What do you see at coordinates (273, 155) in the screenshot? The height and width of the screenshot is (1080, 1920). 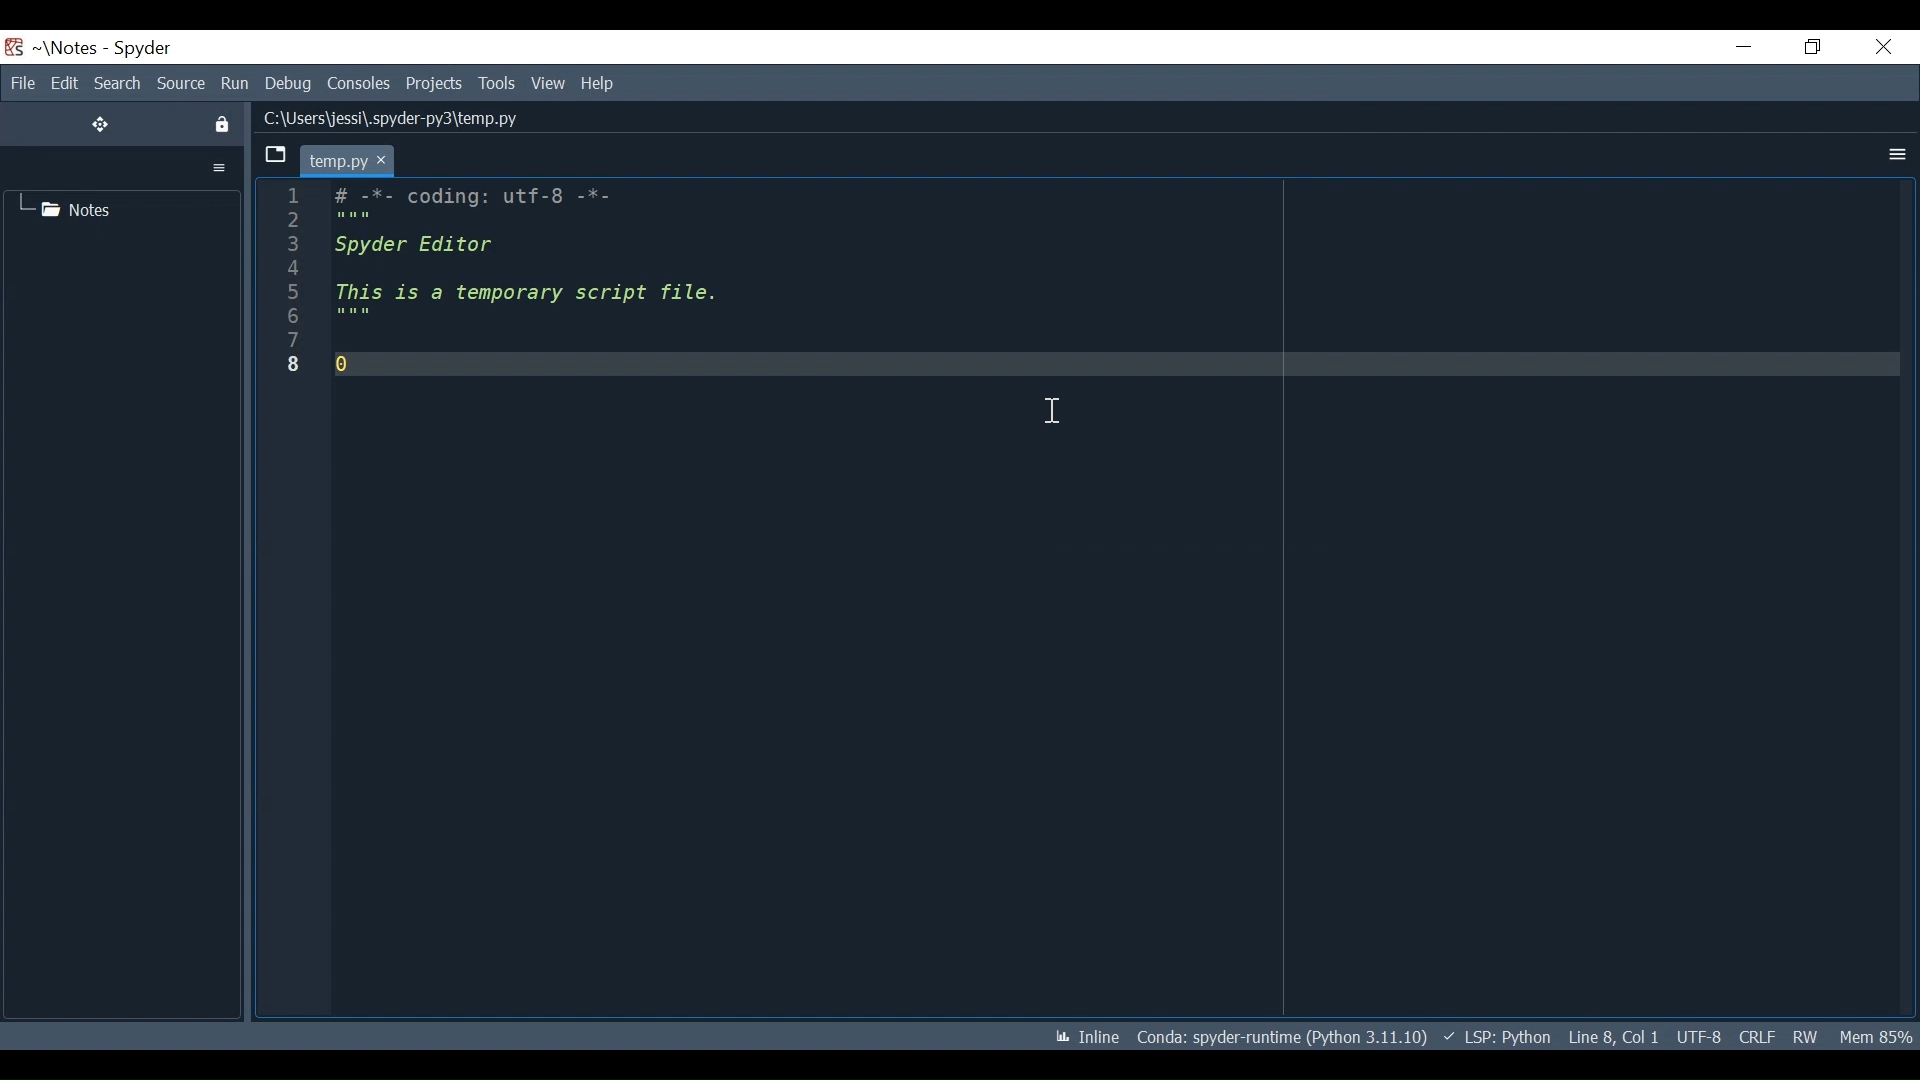 I see `Browse Tabs` at bounding box center [273, 155].